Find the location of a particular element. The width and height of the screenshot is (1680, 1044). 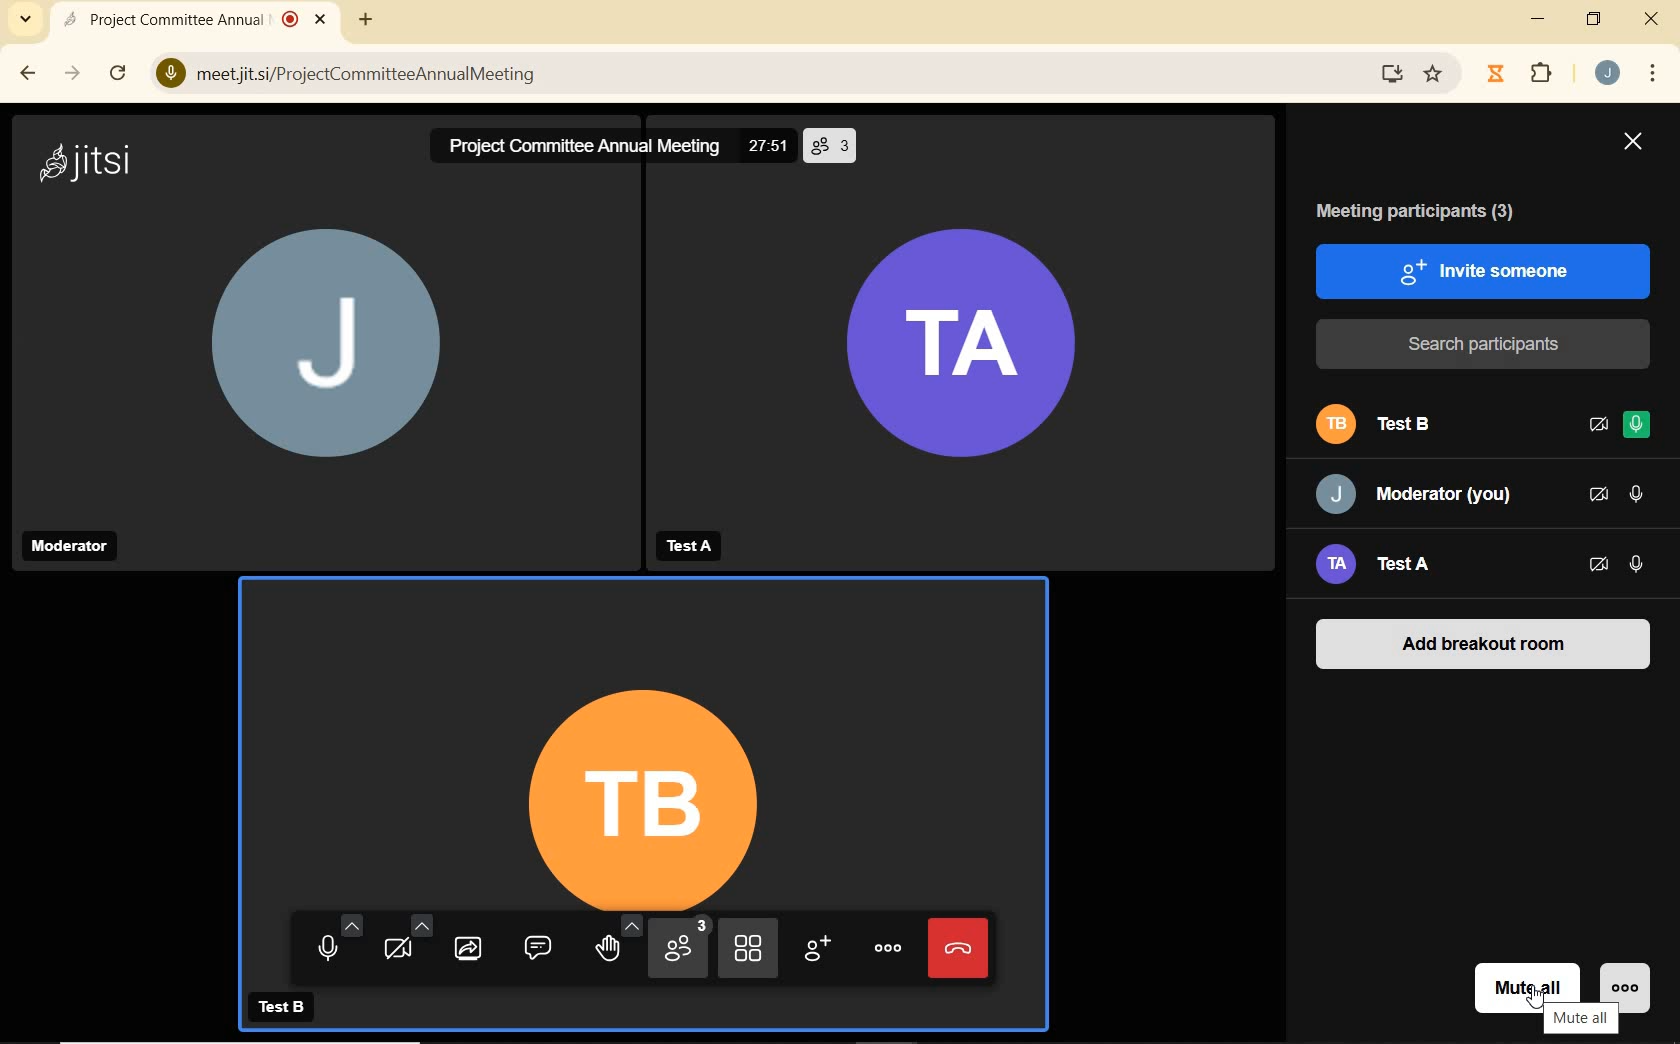

jitsi is located at coordinates (89, 161).